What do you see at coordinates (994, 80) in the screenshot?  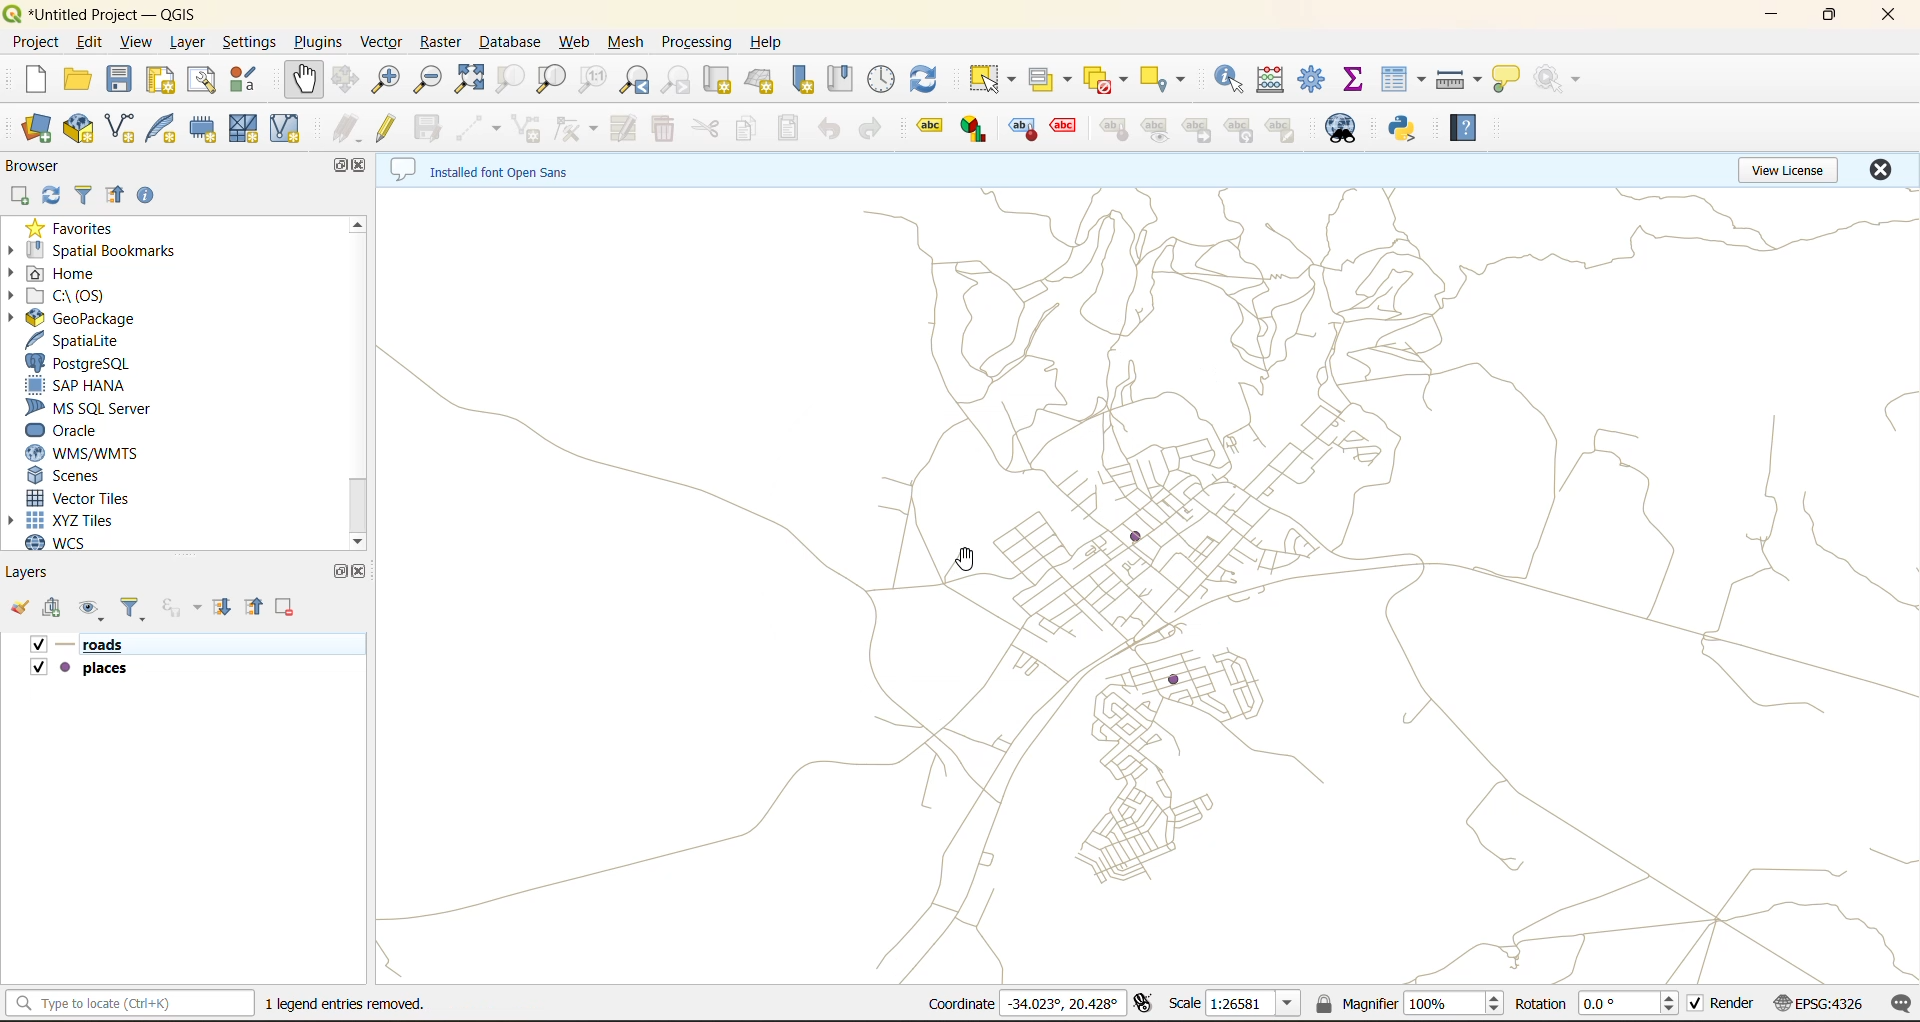 I see `select` at bounding box center [994, 80].